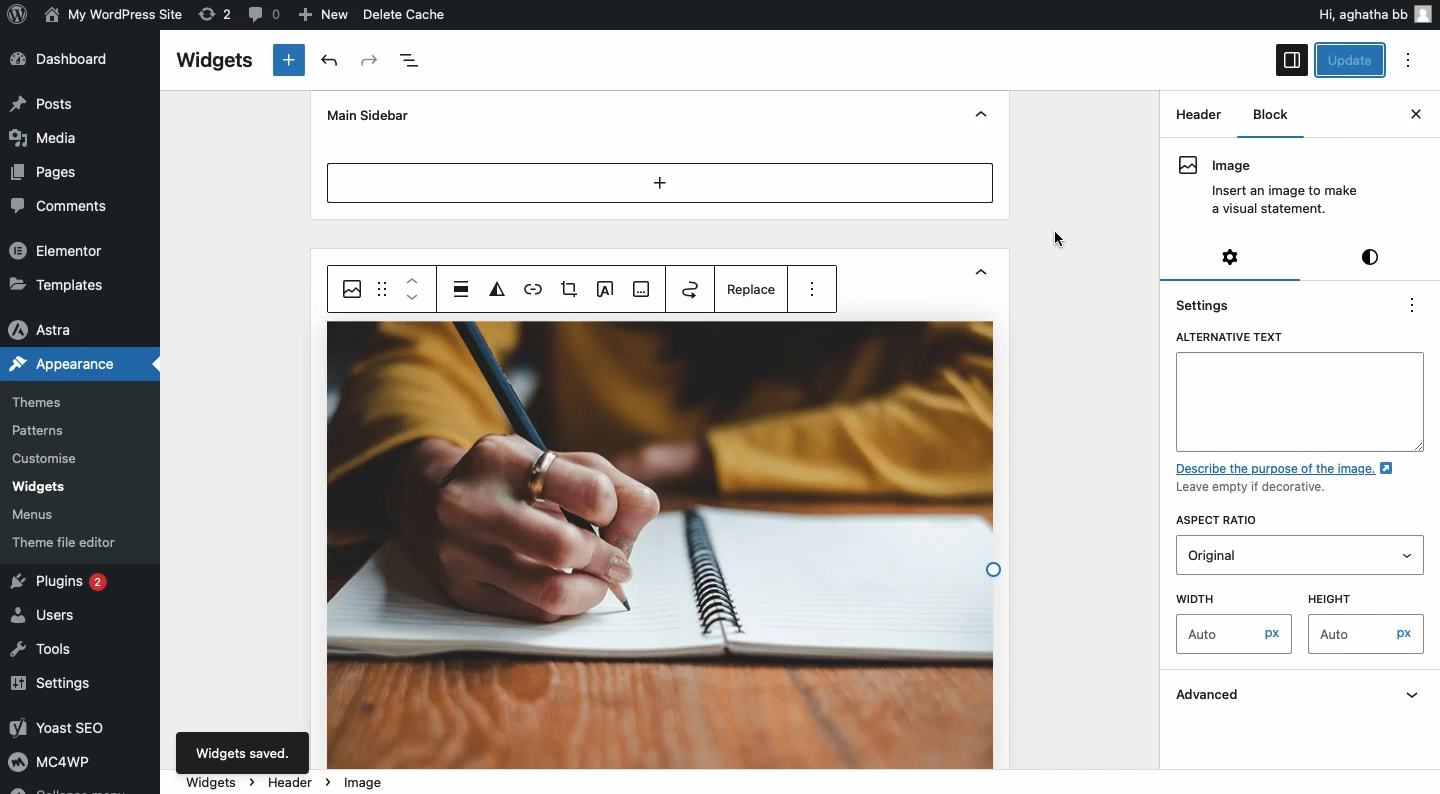 The width and height of the screenshot is (1440, 794). What do you see at coordinates (211, 780) in the screenshot?
I see `Widgets` at bounding box center [211, 780].